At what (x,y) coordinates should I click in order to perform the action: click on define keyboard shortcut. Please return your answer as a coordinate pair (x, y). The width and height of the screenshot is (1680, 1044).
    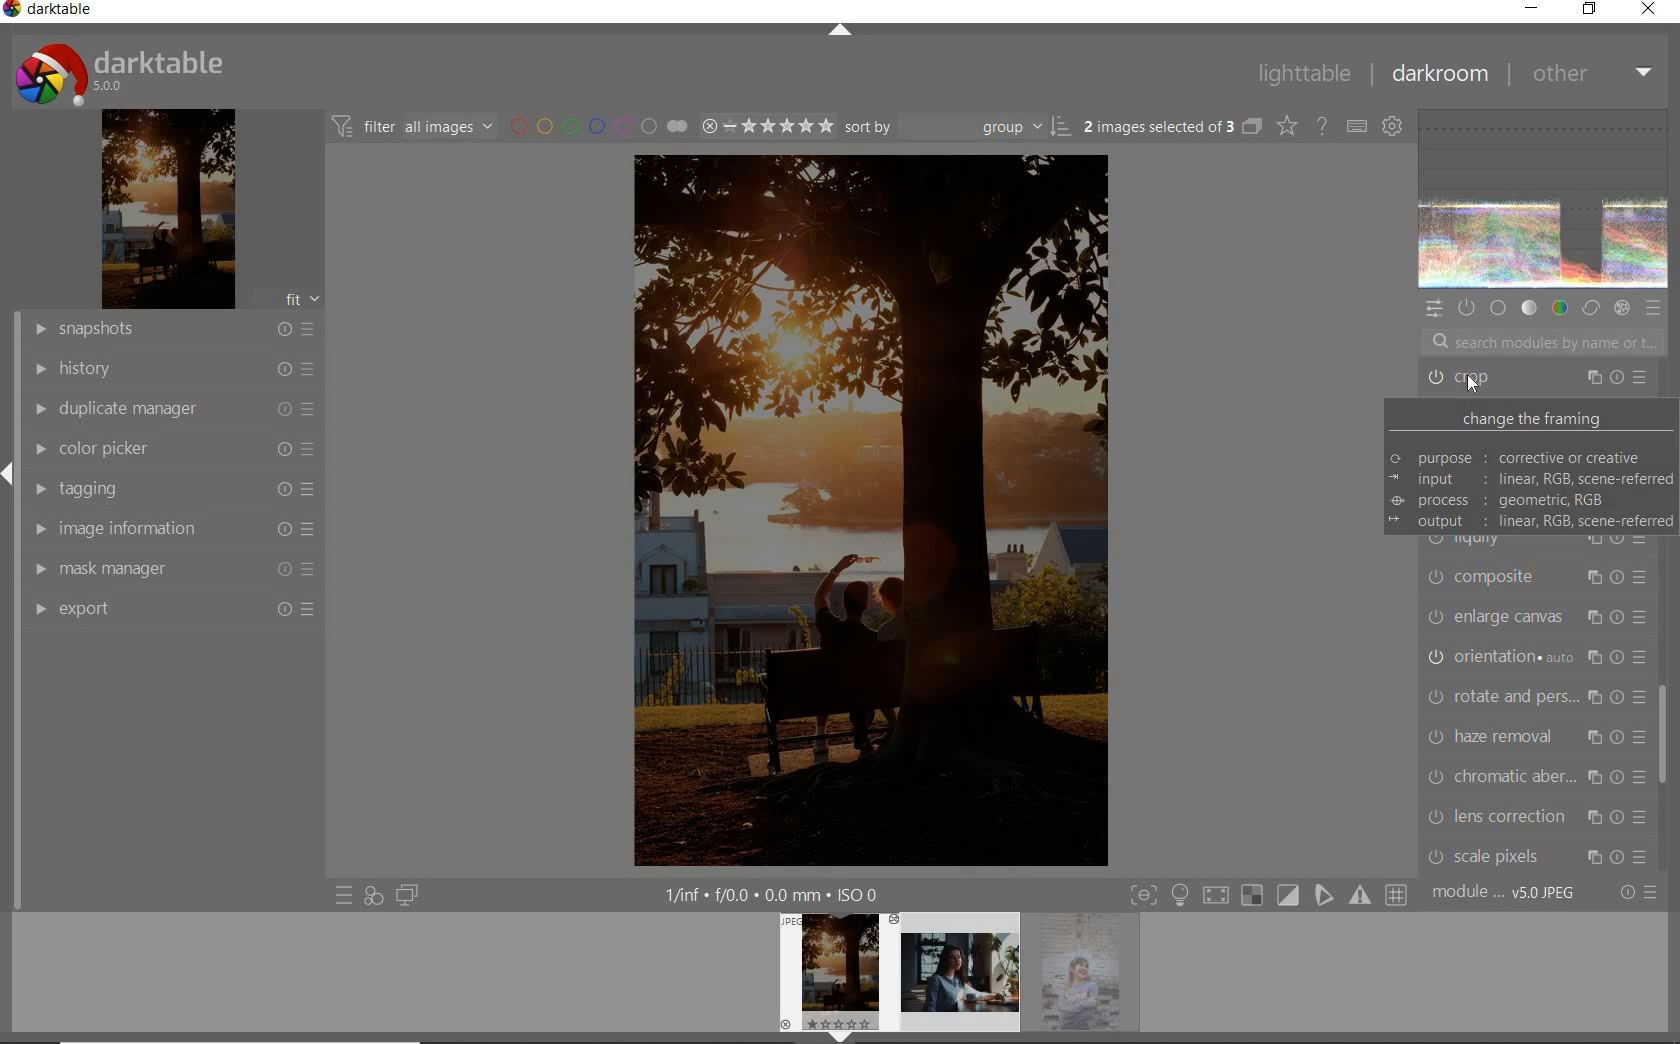
    Looking at the image, I should click on (1356, 125).